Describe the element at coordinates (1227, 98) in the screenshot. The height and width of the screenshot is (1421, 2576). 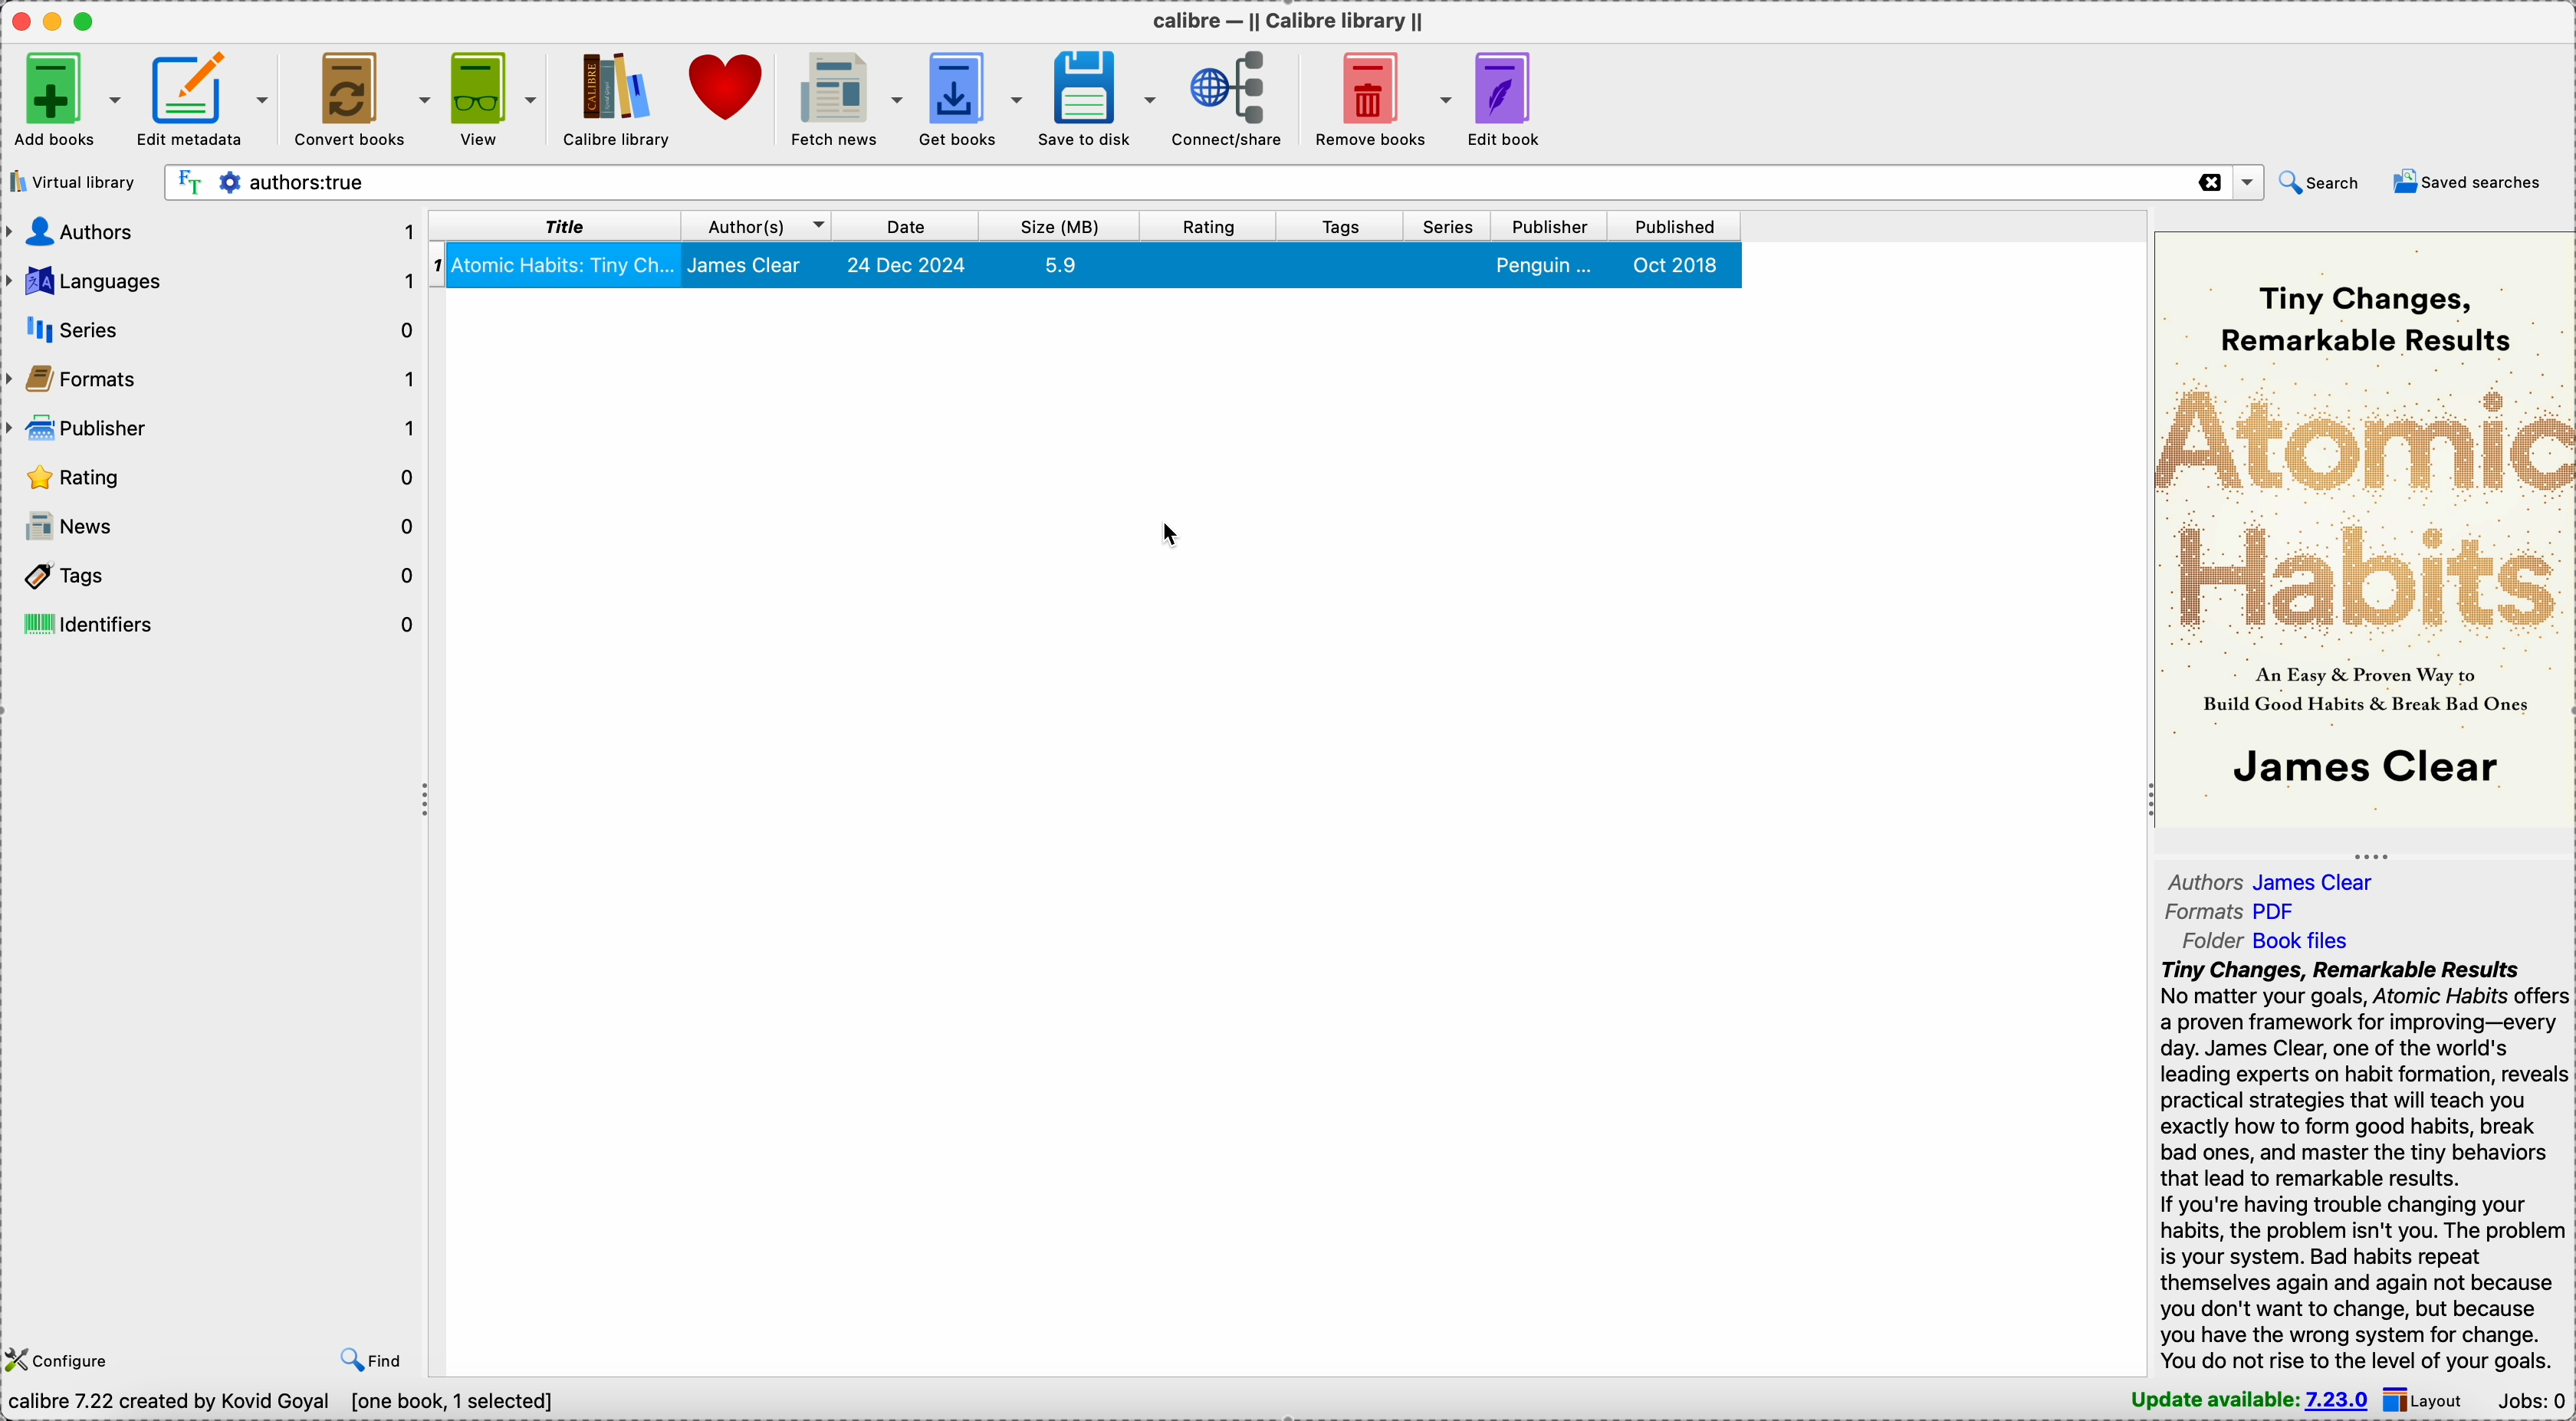
I see `connect/share` at that location.